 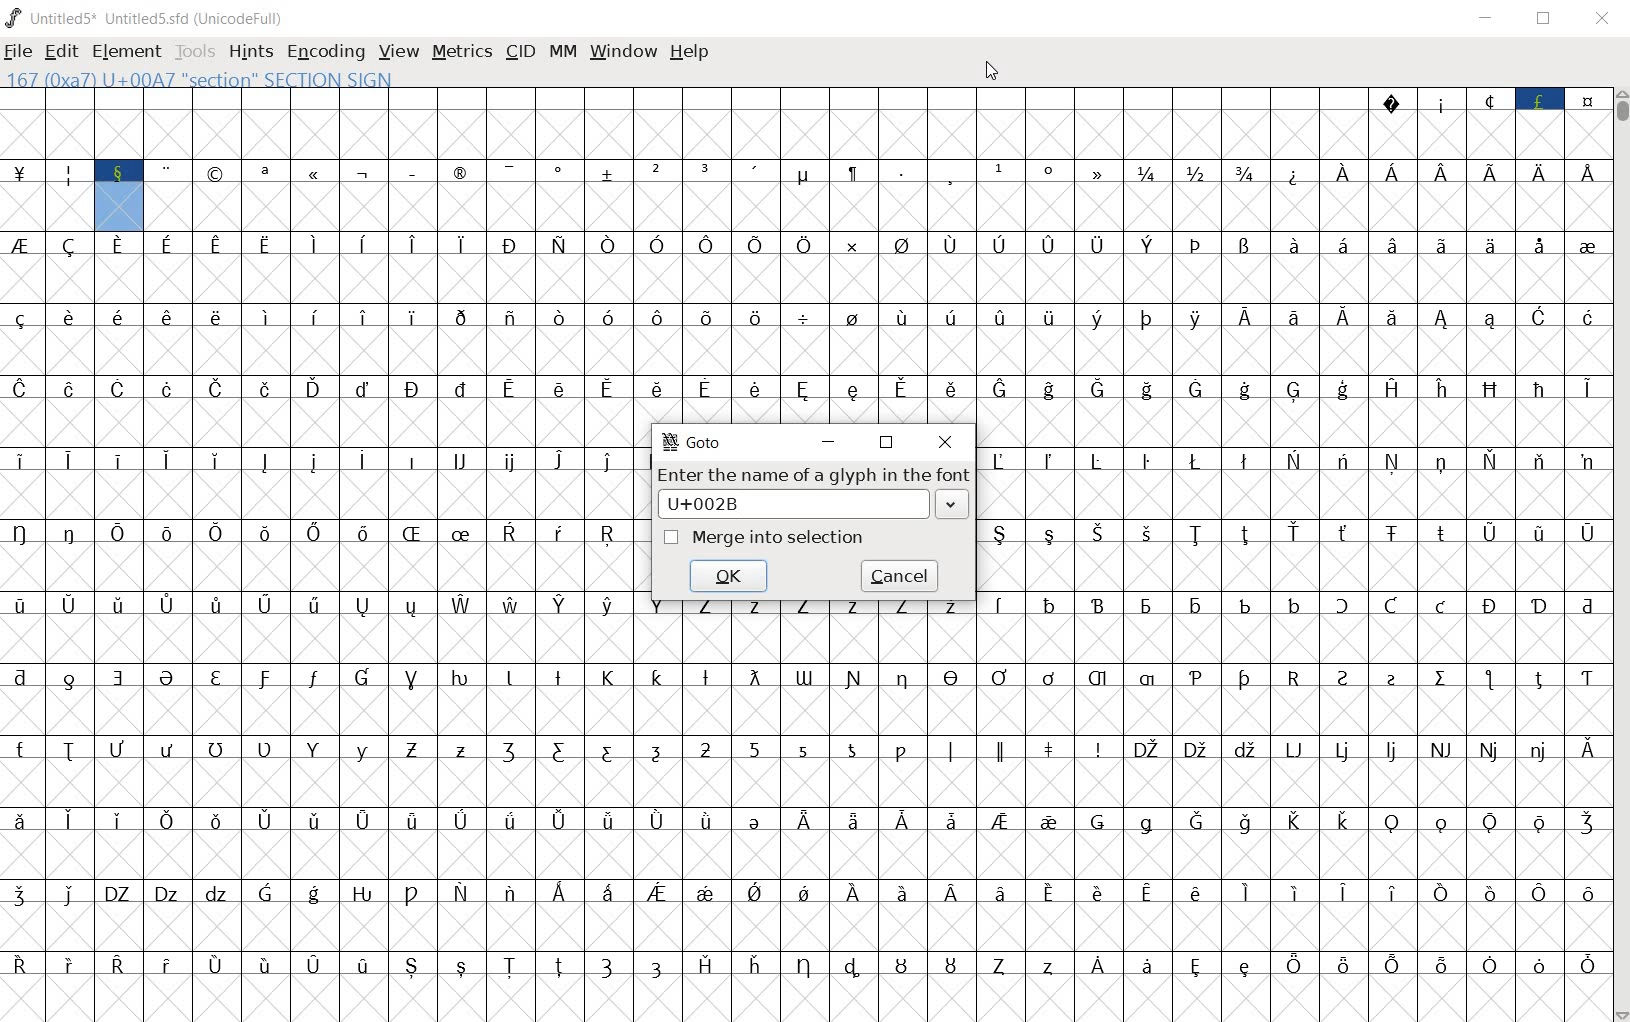 What do you see at coordinates (903, 267) in the screenshot?
I see `symbol` at bounding box center [903, 267].